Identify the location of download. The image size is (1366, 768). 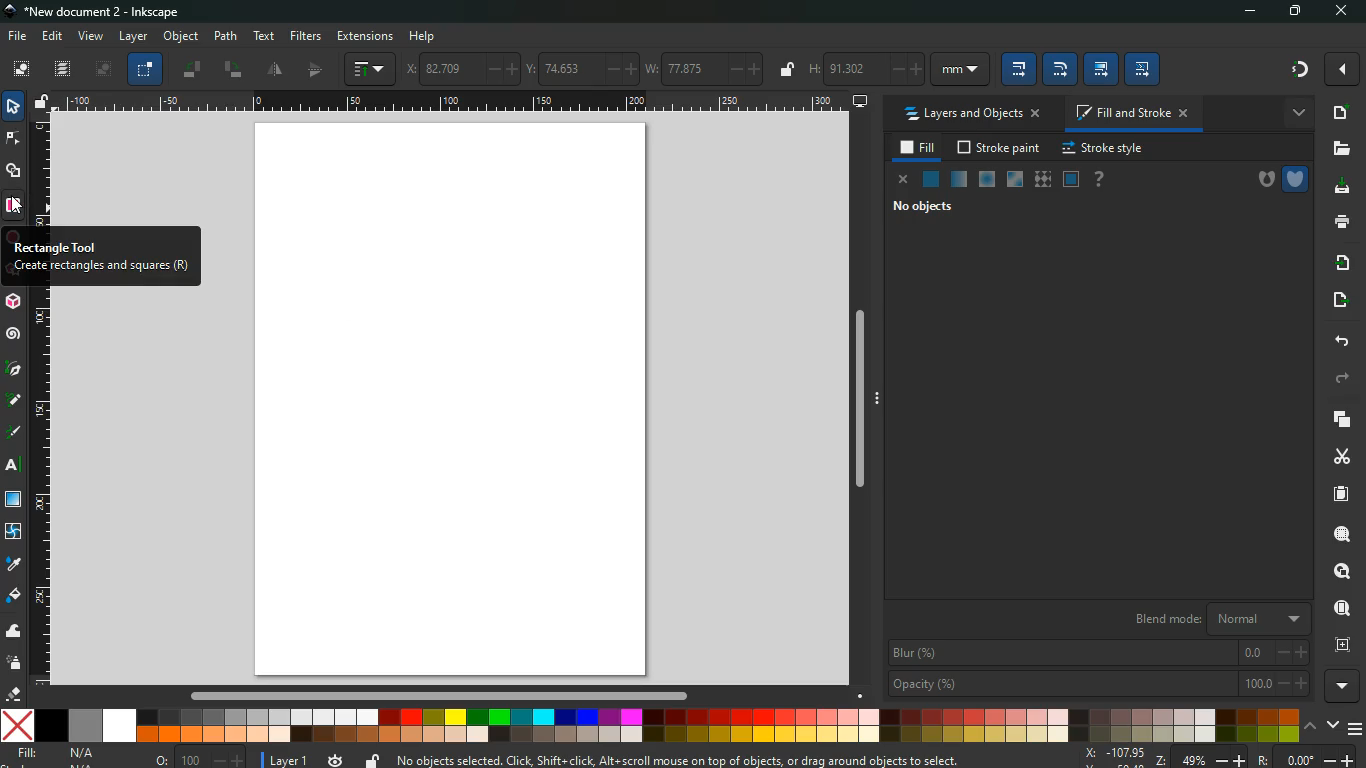
(1340, 188).